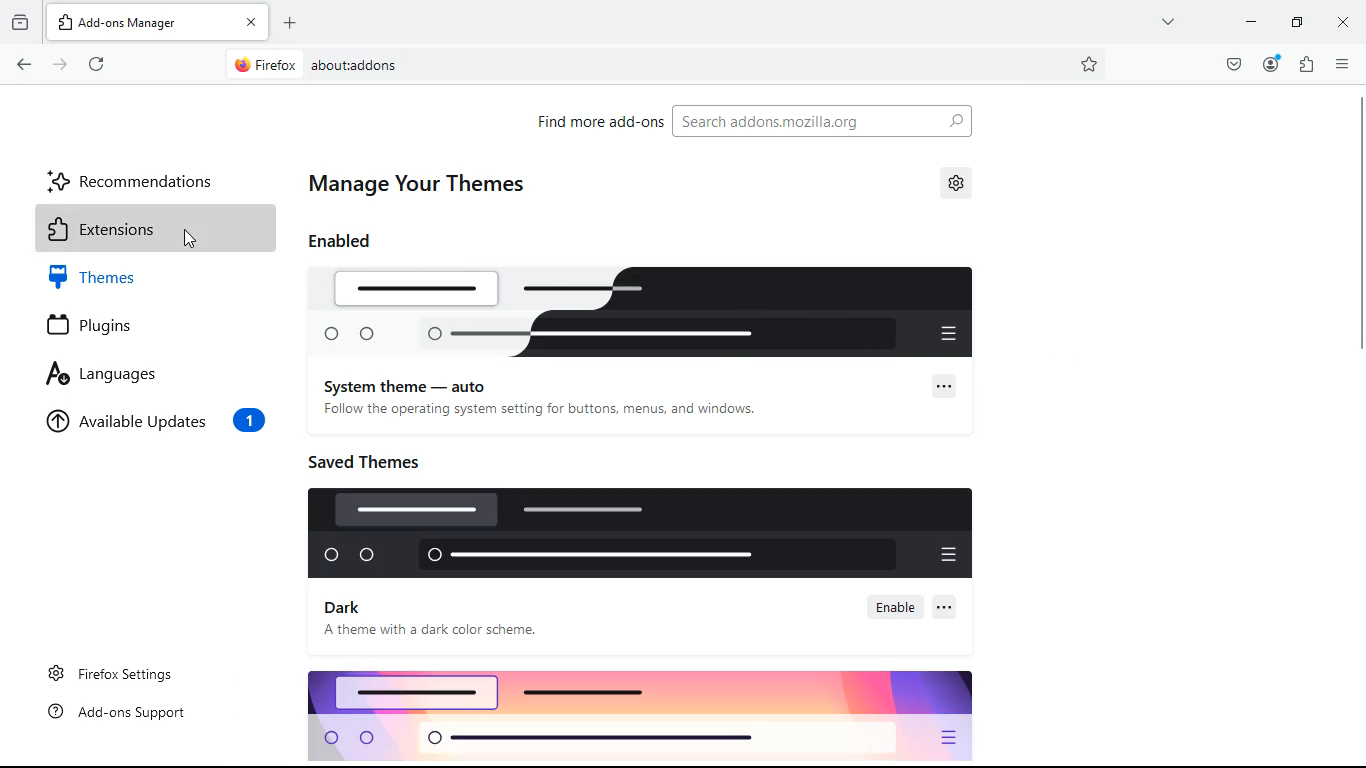  What do you see at coordinates (252, 20) in the screenshot?
I see `close tab` at bounding box center [252, 20].